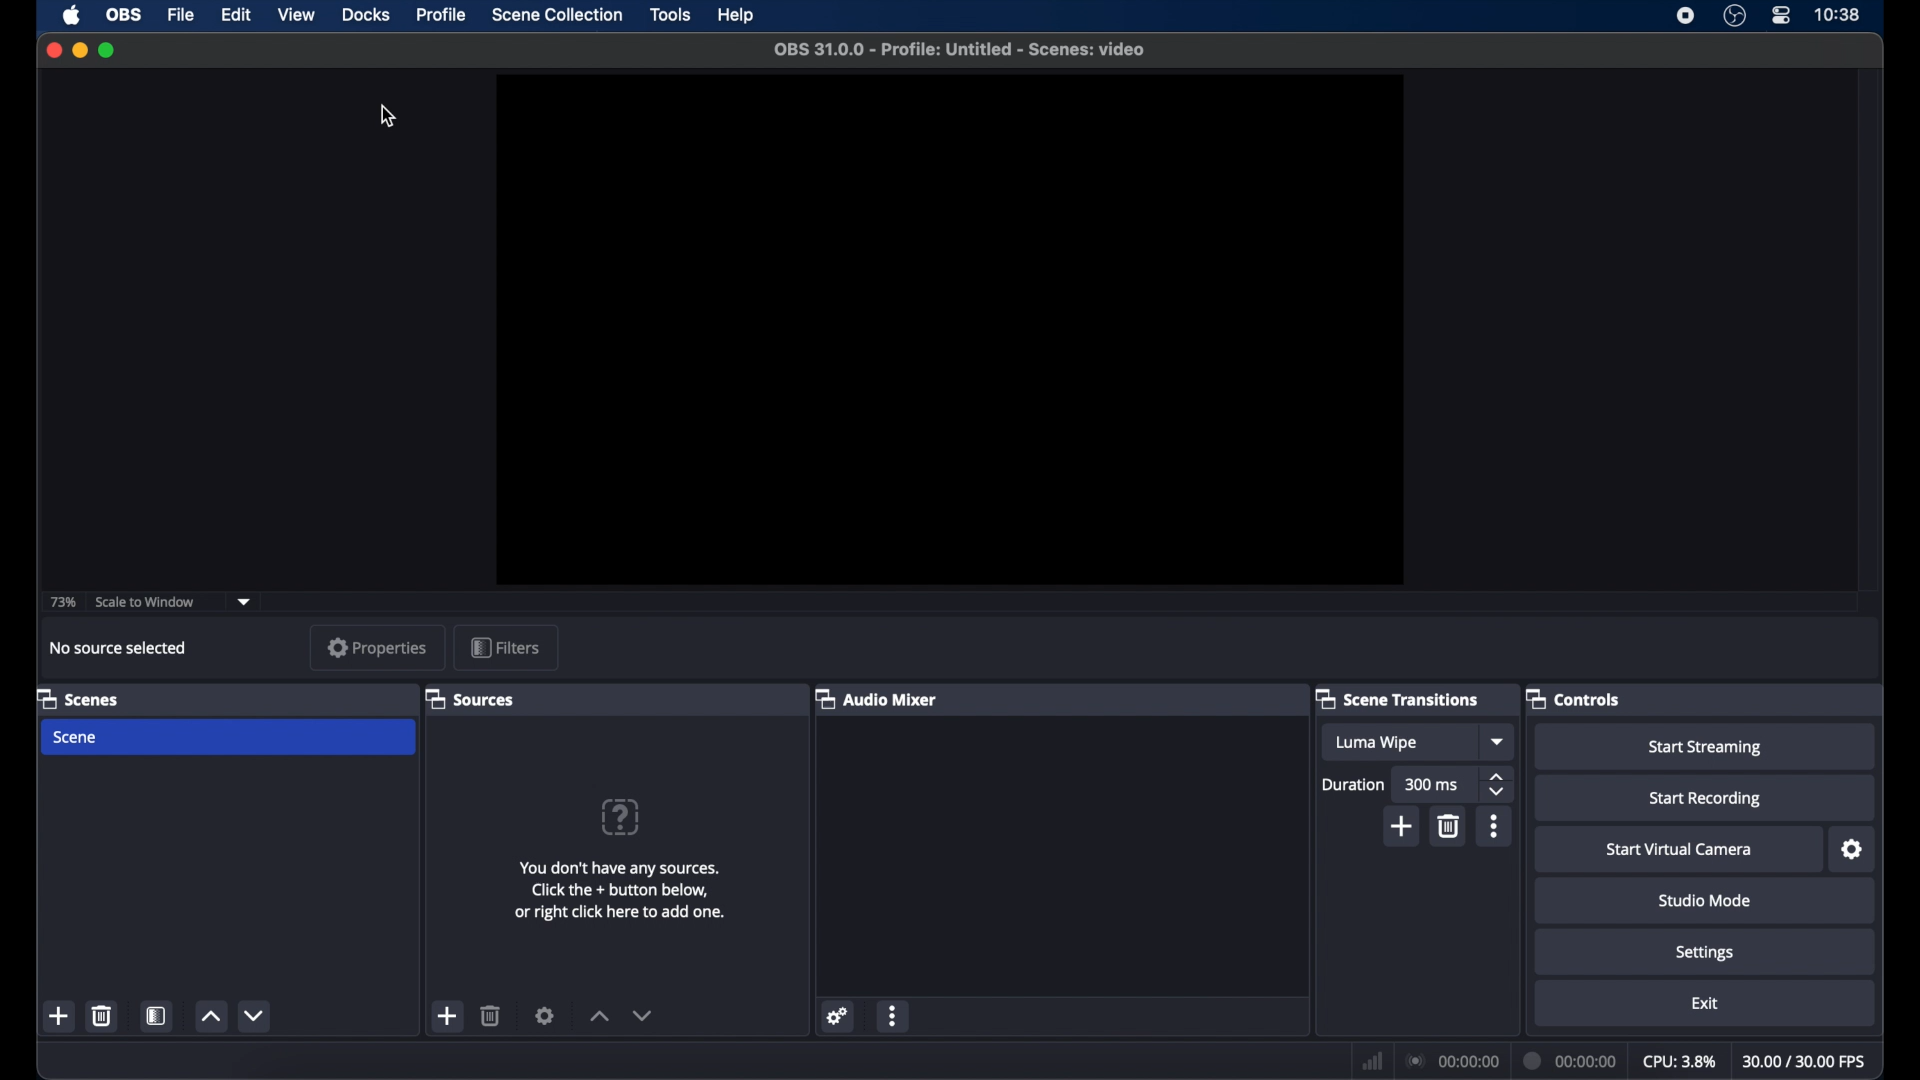 This screenshot has height=1080, width=1920. What do you see at coordinates (1499, 784) in the screenshot?
I see `stepper buttons` at bounding box center [1499, 784].